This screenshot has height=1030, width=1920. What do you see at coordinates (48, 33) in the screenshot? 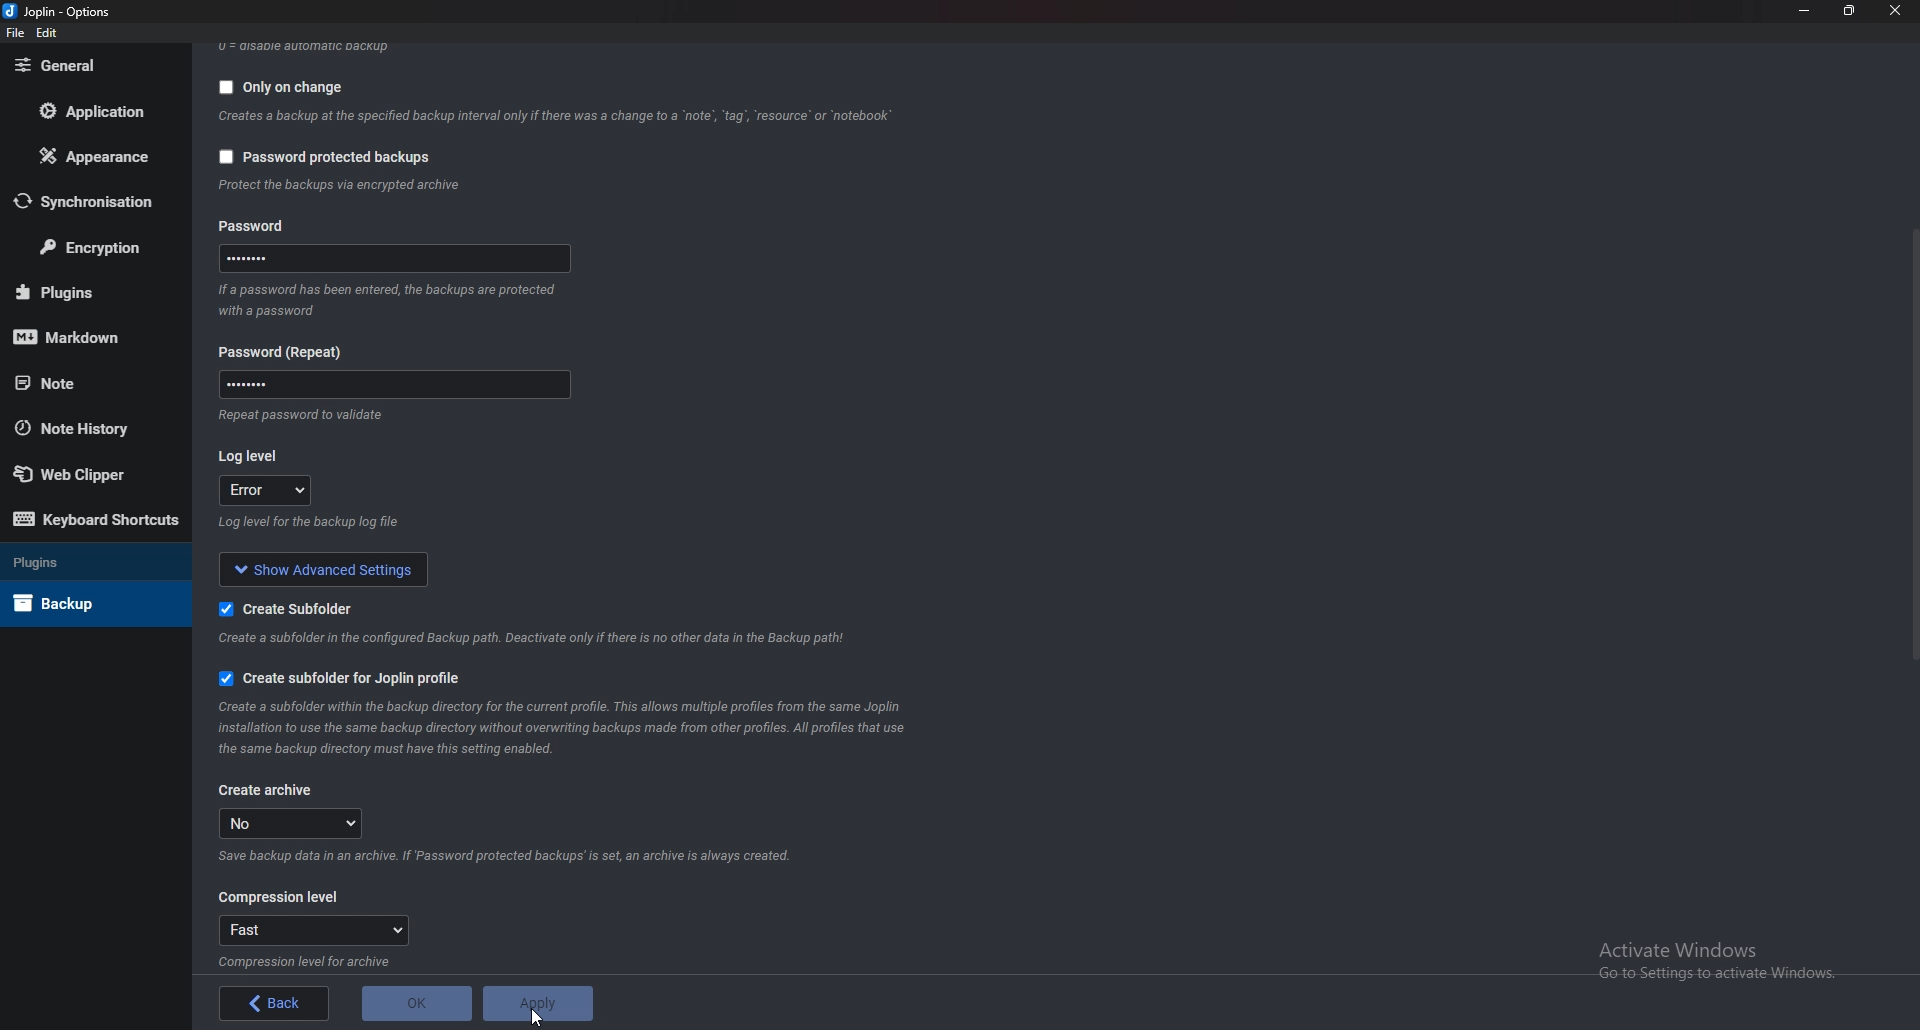
I see `edit` at bounding box center [48, 33].